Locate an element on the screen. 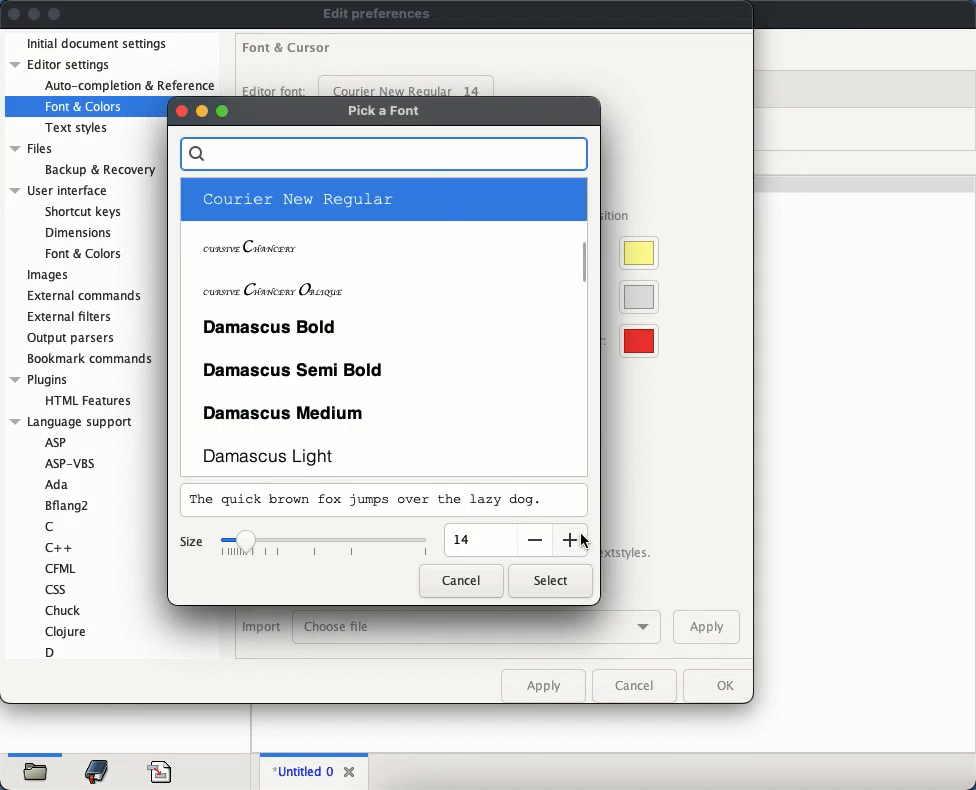 The width and height of the screenshot is (976, 790). bookmark is located at coordinates (98, 772).